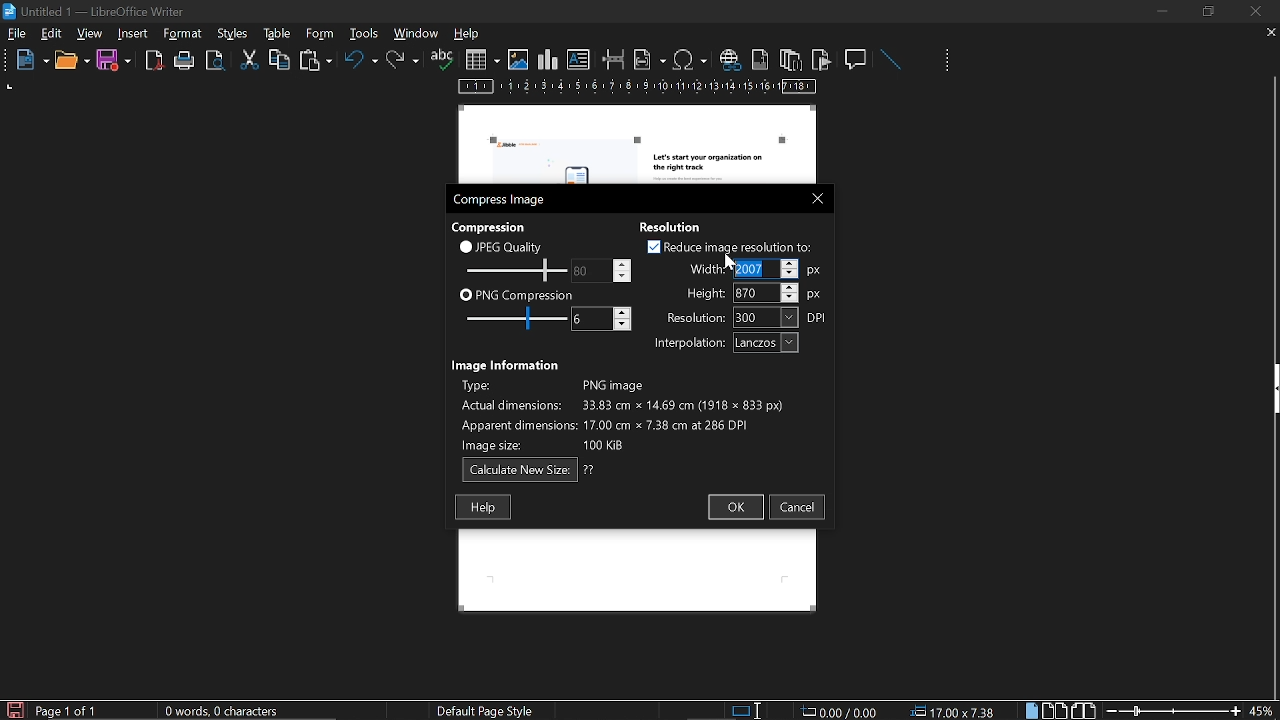 This screenshot has height=720, width=1280. Describe the element at coordinates (1055, 711) in the screenshot. I see `multiple page view` at that location.